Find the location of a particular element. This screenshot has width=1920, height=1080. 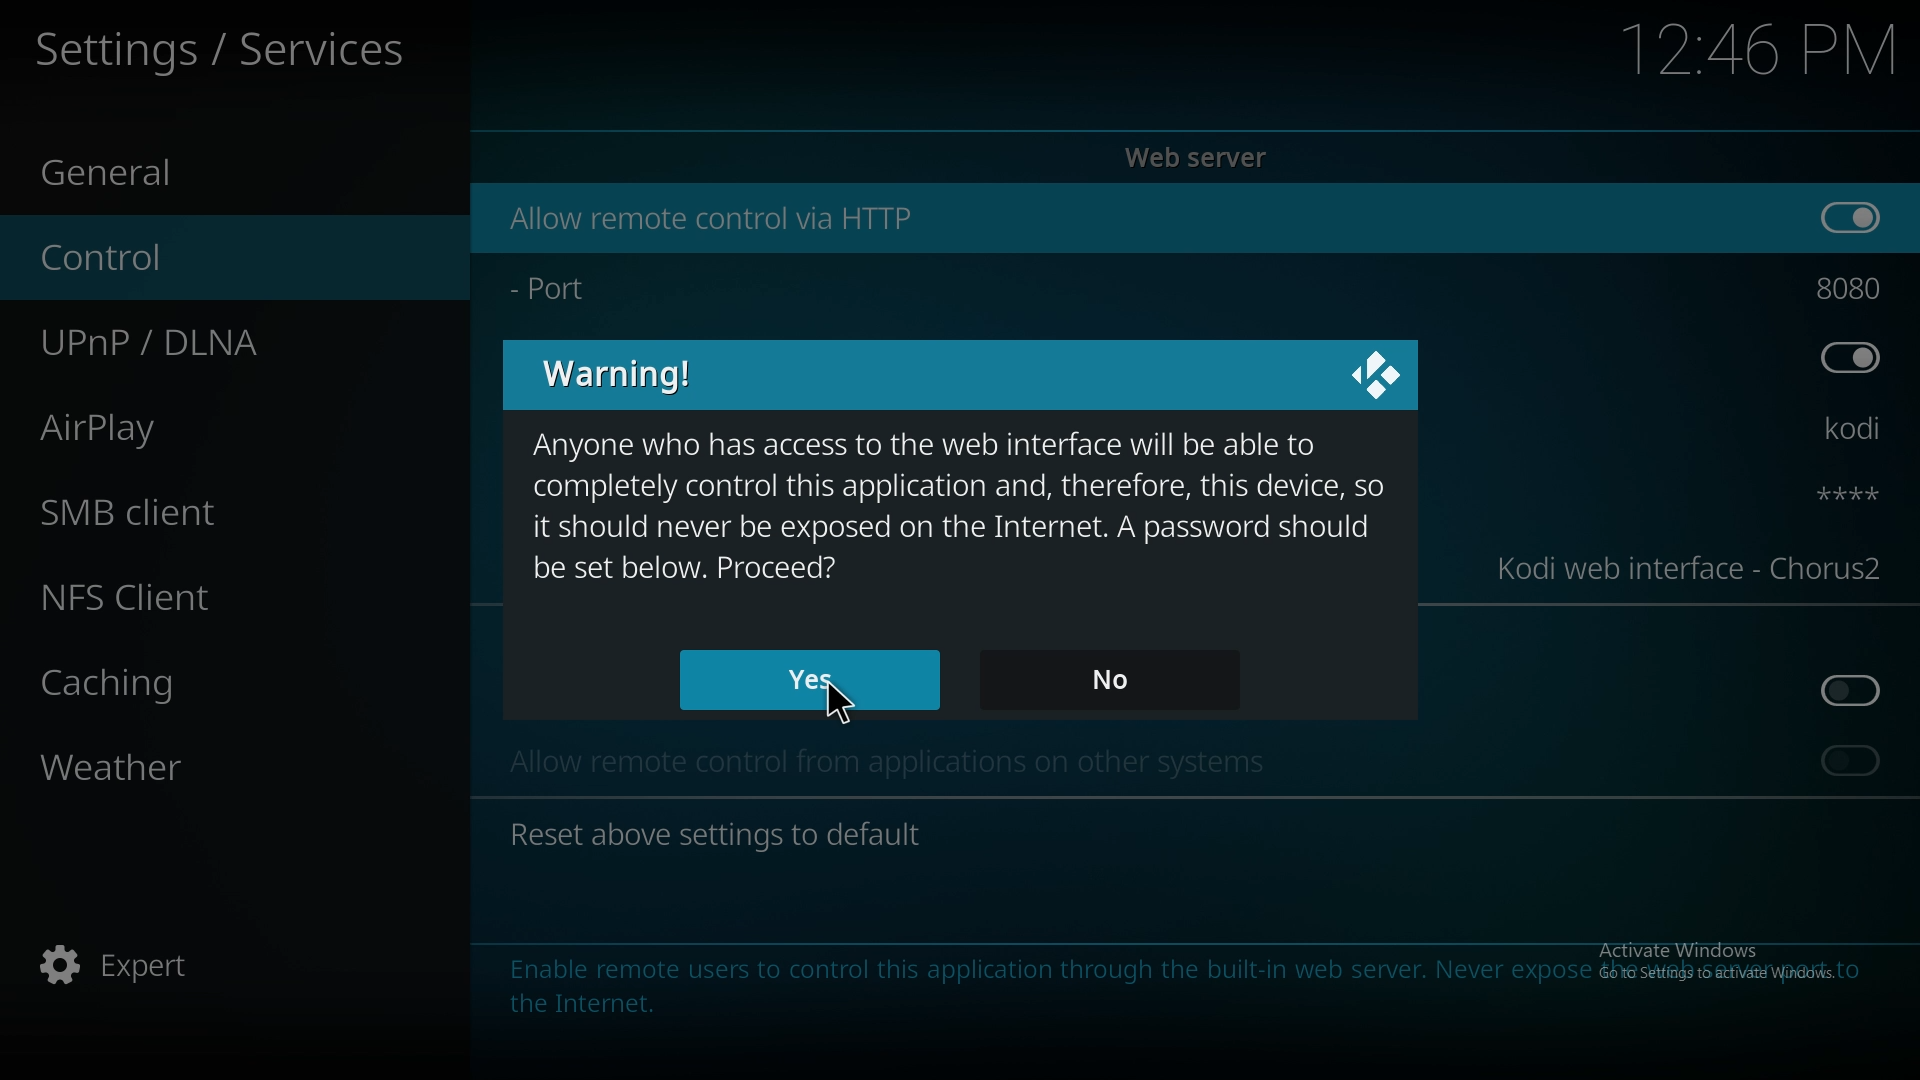

smb client is located at coordinates (174, 505).